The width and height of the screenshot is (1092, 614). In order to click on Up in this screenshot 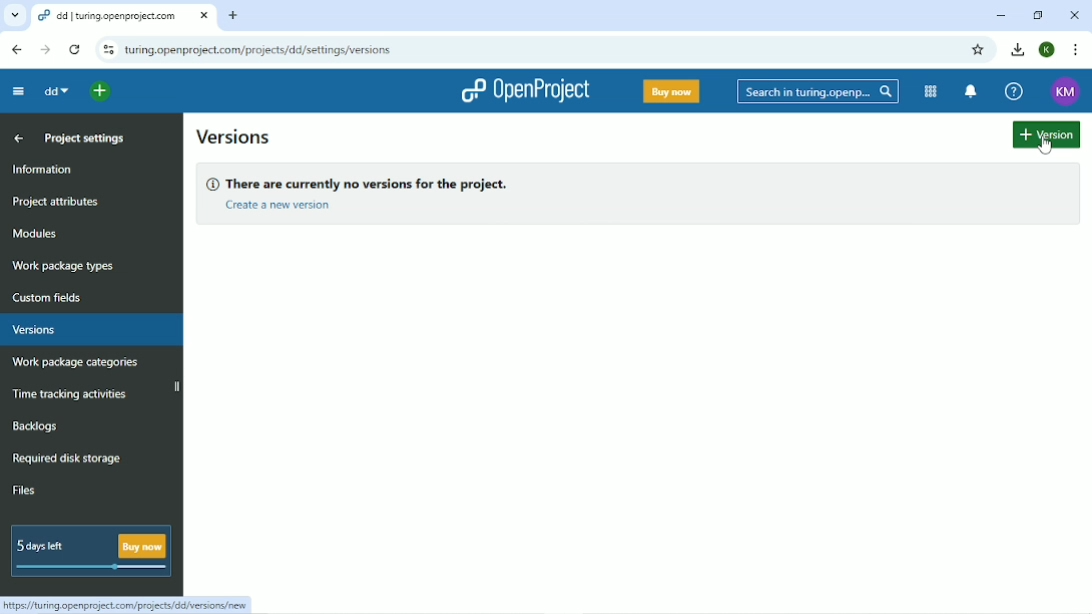, I will do `click(16, 138)`.